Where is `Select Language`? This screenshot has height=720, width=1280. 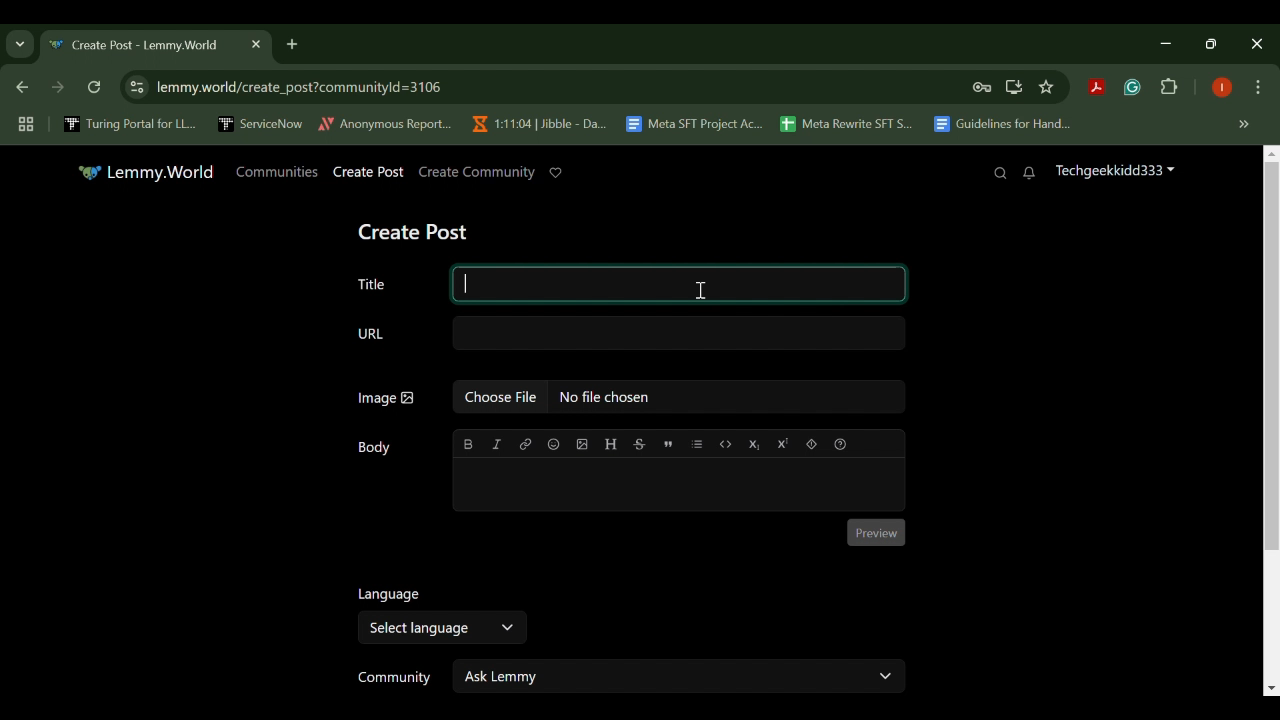
Select Language is located at coordinates (440, 628).